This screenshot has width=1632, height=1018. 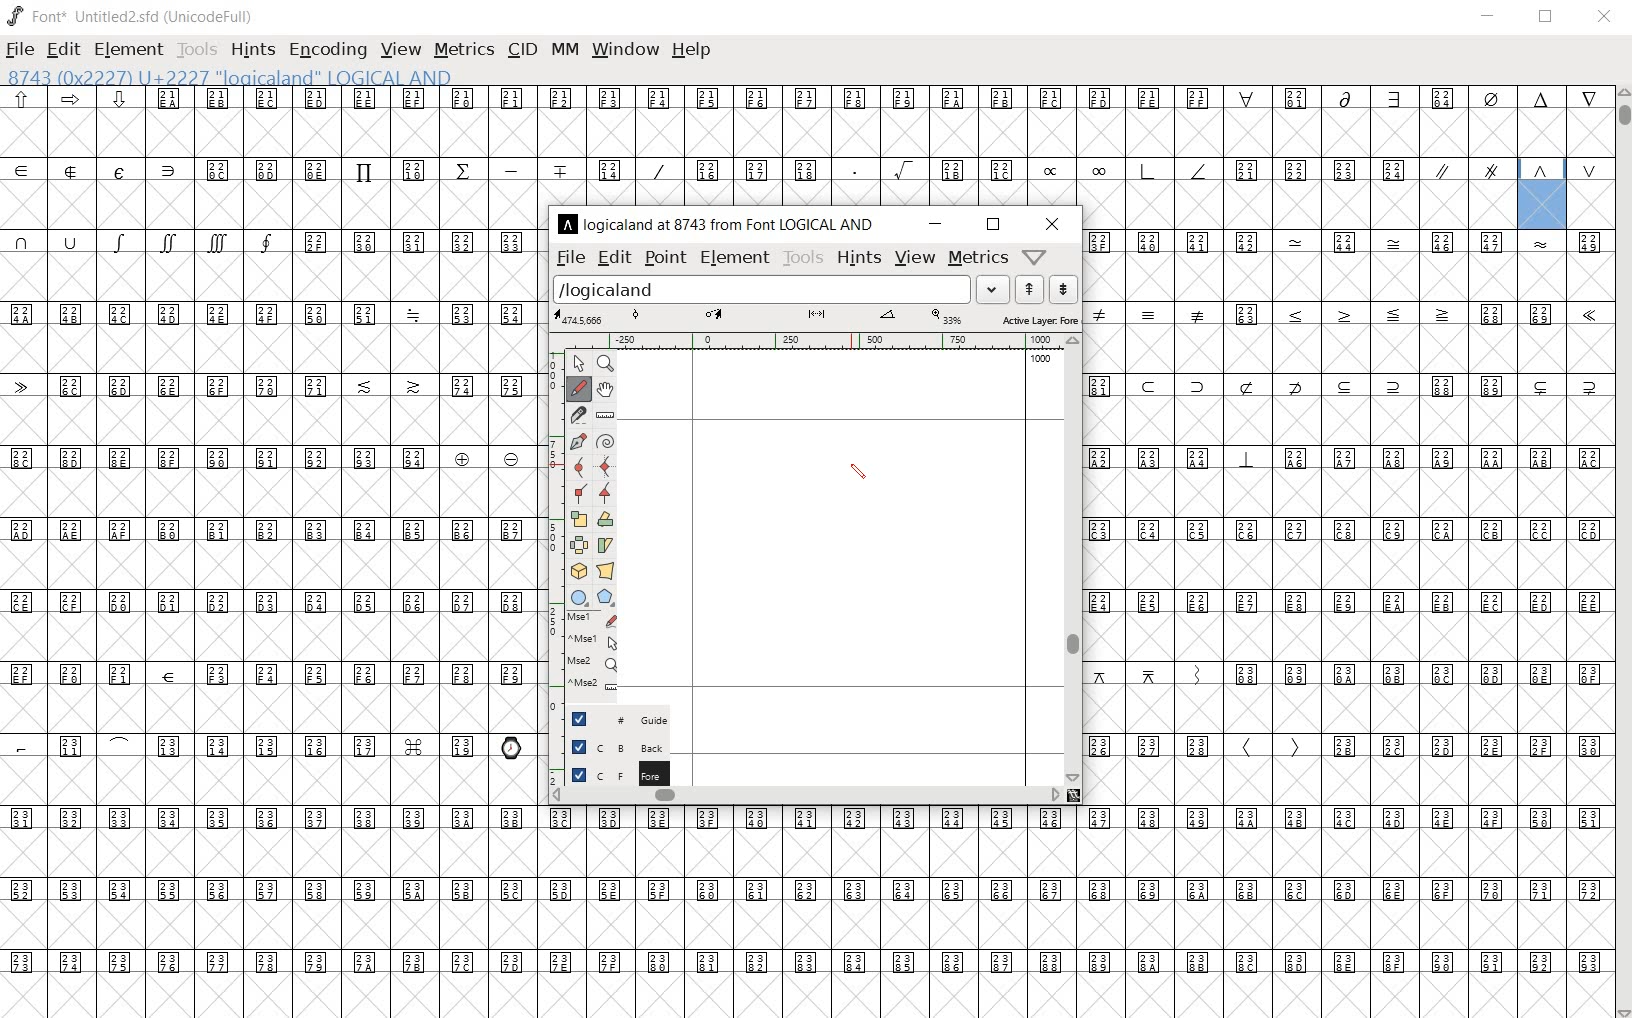 I want to click on ruler, so click(x=811, y=341).